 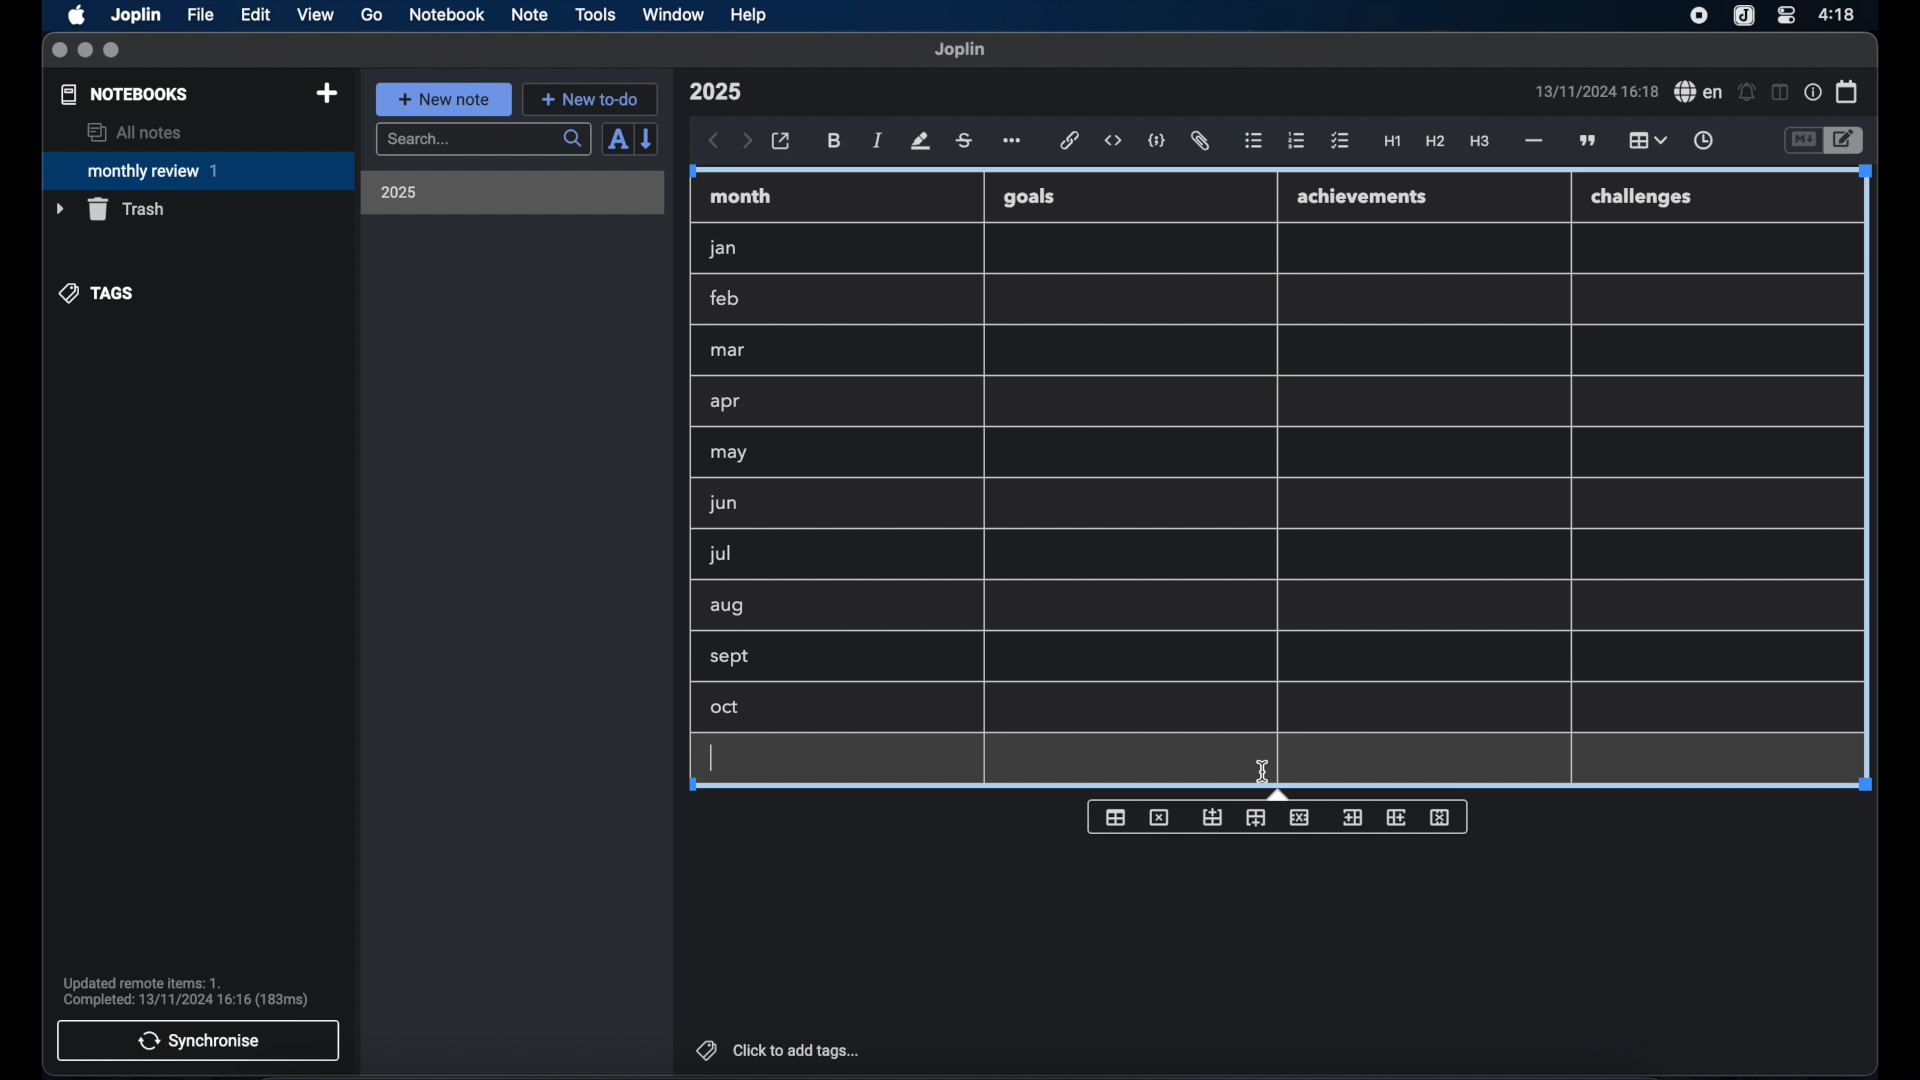 I want to click on maximize, so click(x=113, y=51).